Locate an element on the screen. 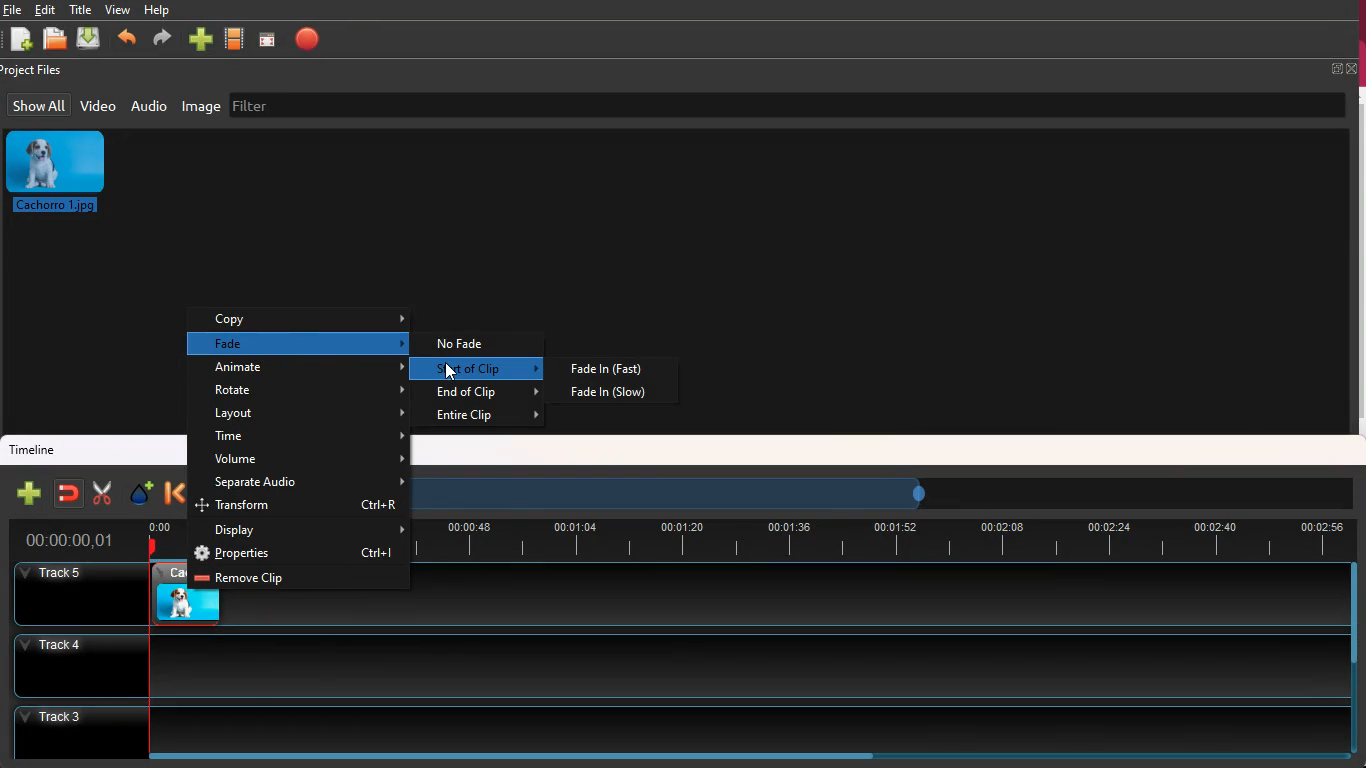  track3 is located at coordinates (664, 727).